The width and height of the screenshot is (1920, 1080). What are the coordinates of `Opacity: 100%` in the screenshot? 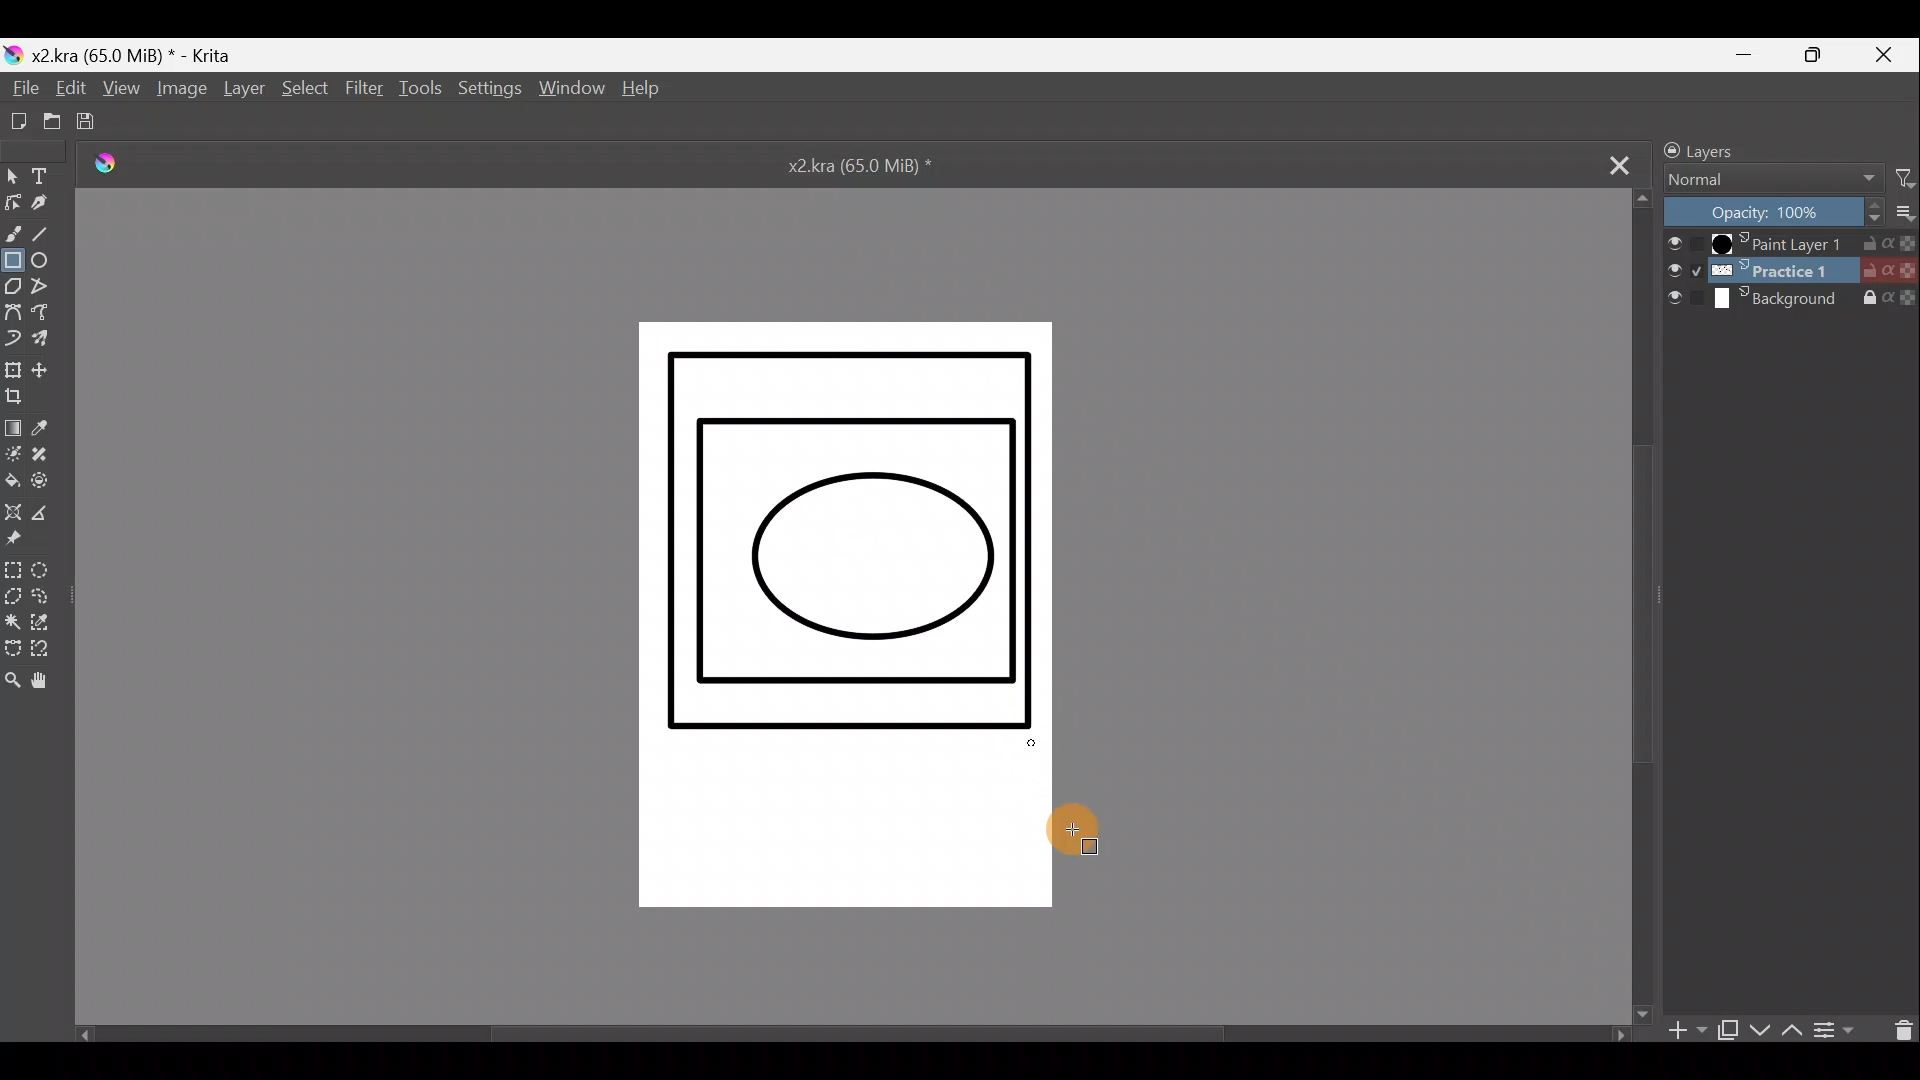 It's located at (1775, 211).